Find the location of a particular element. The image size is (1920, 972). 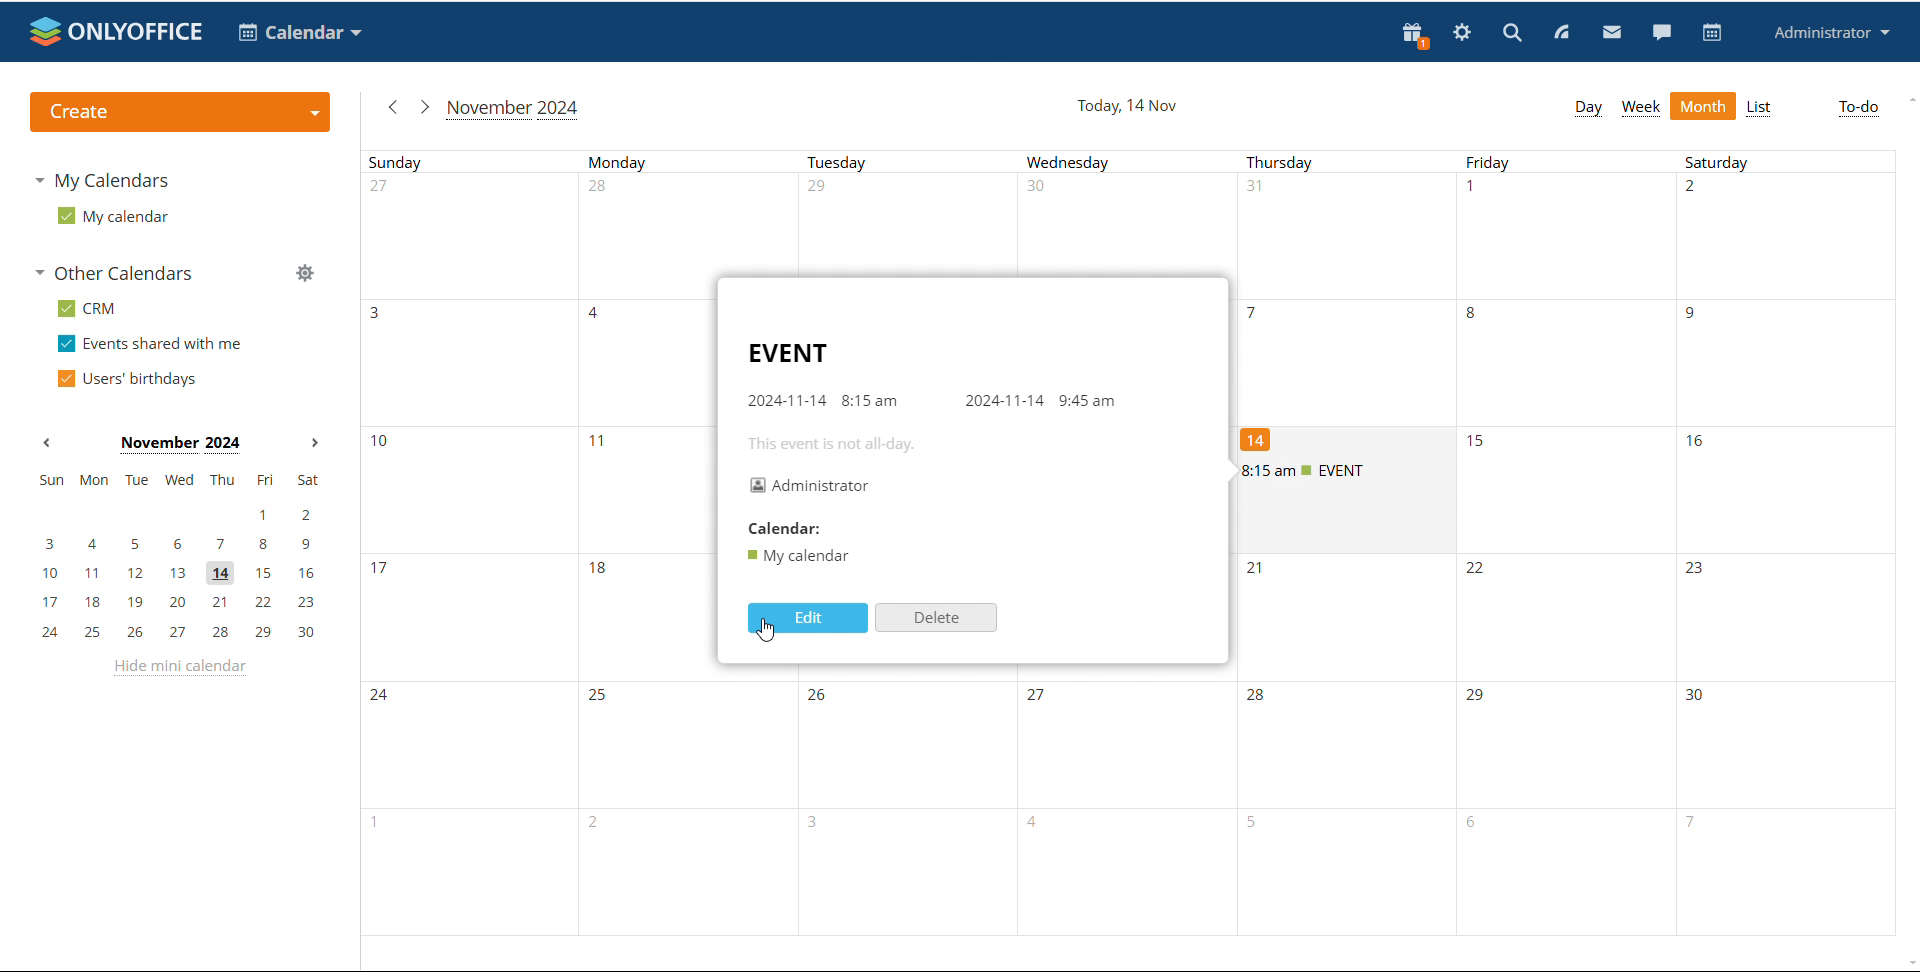

create is located at coordinates (180, 111).